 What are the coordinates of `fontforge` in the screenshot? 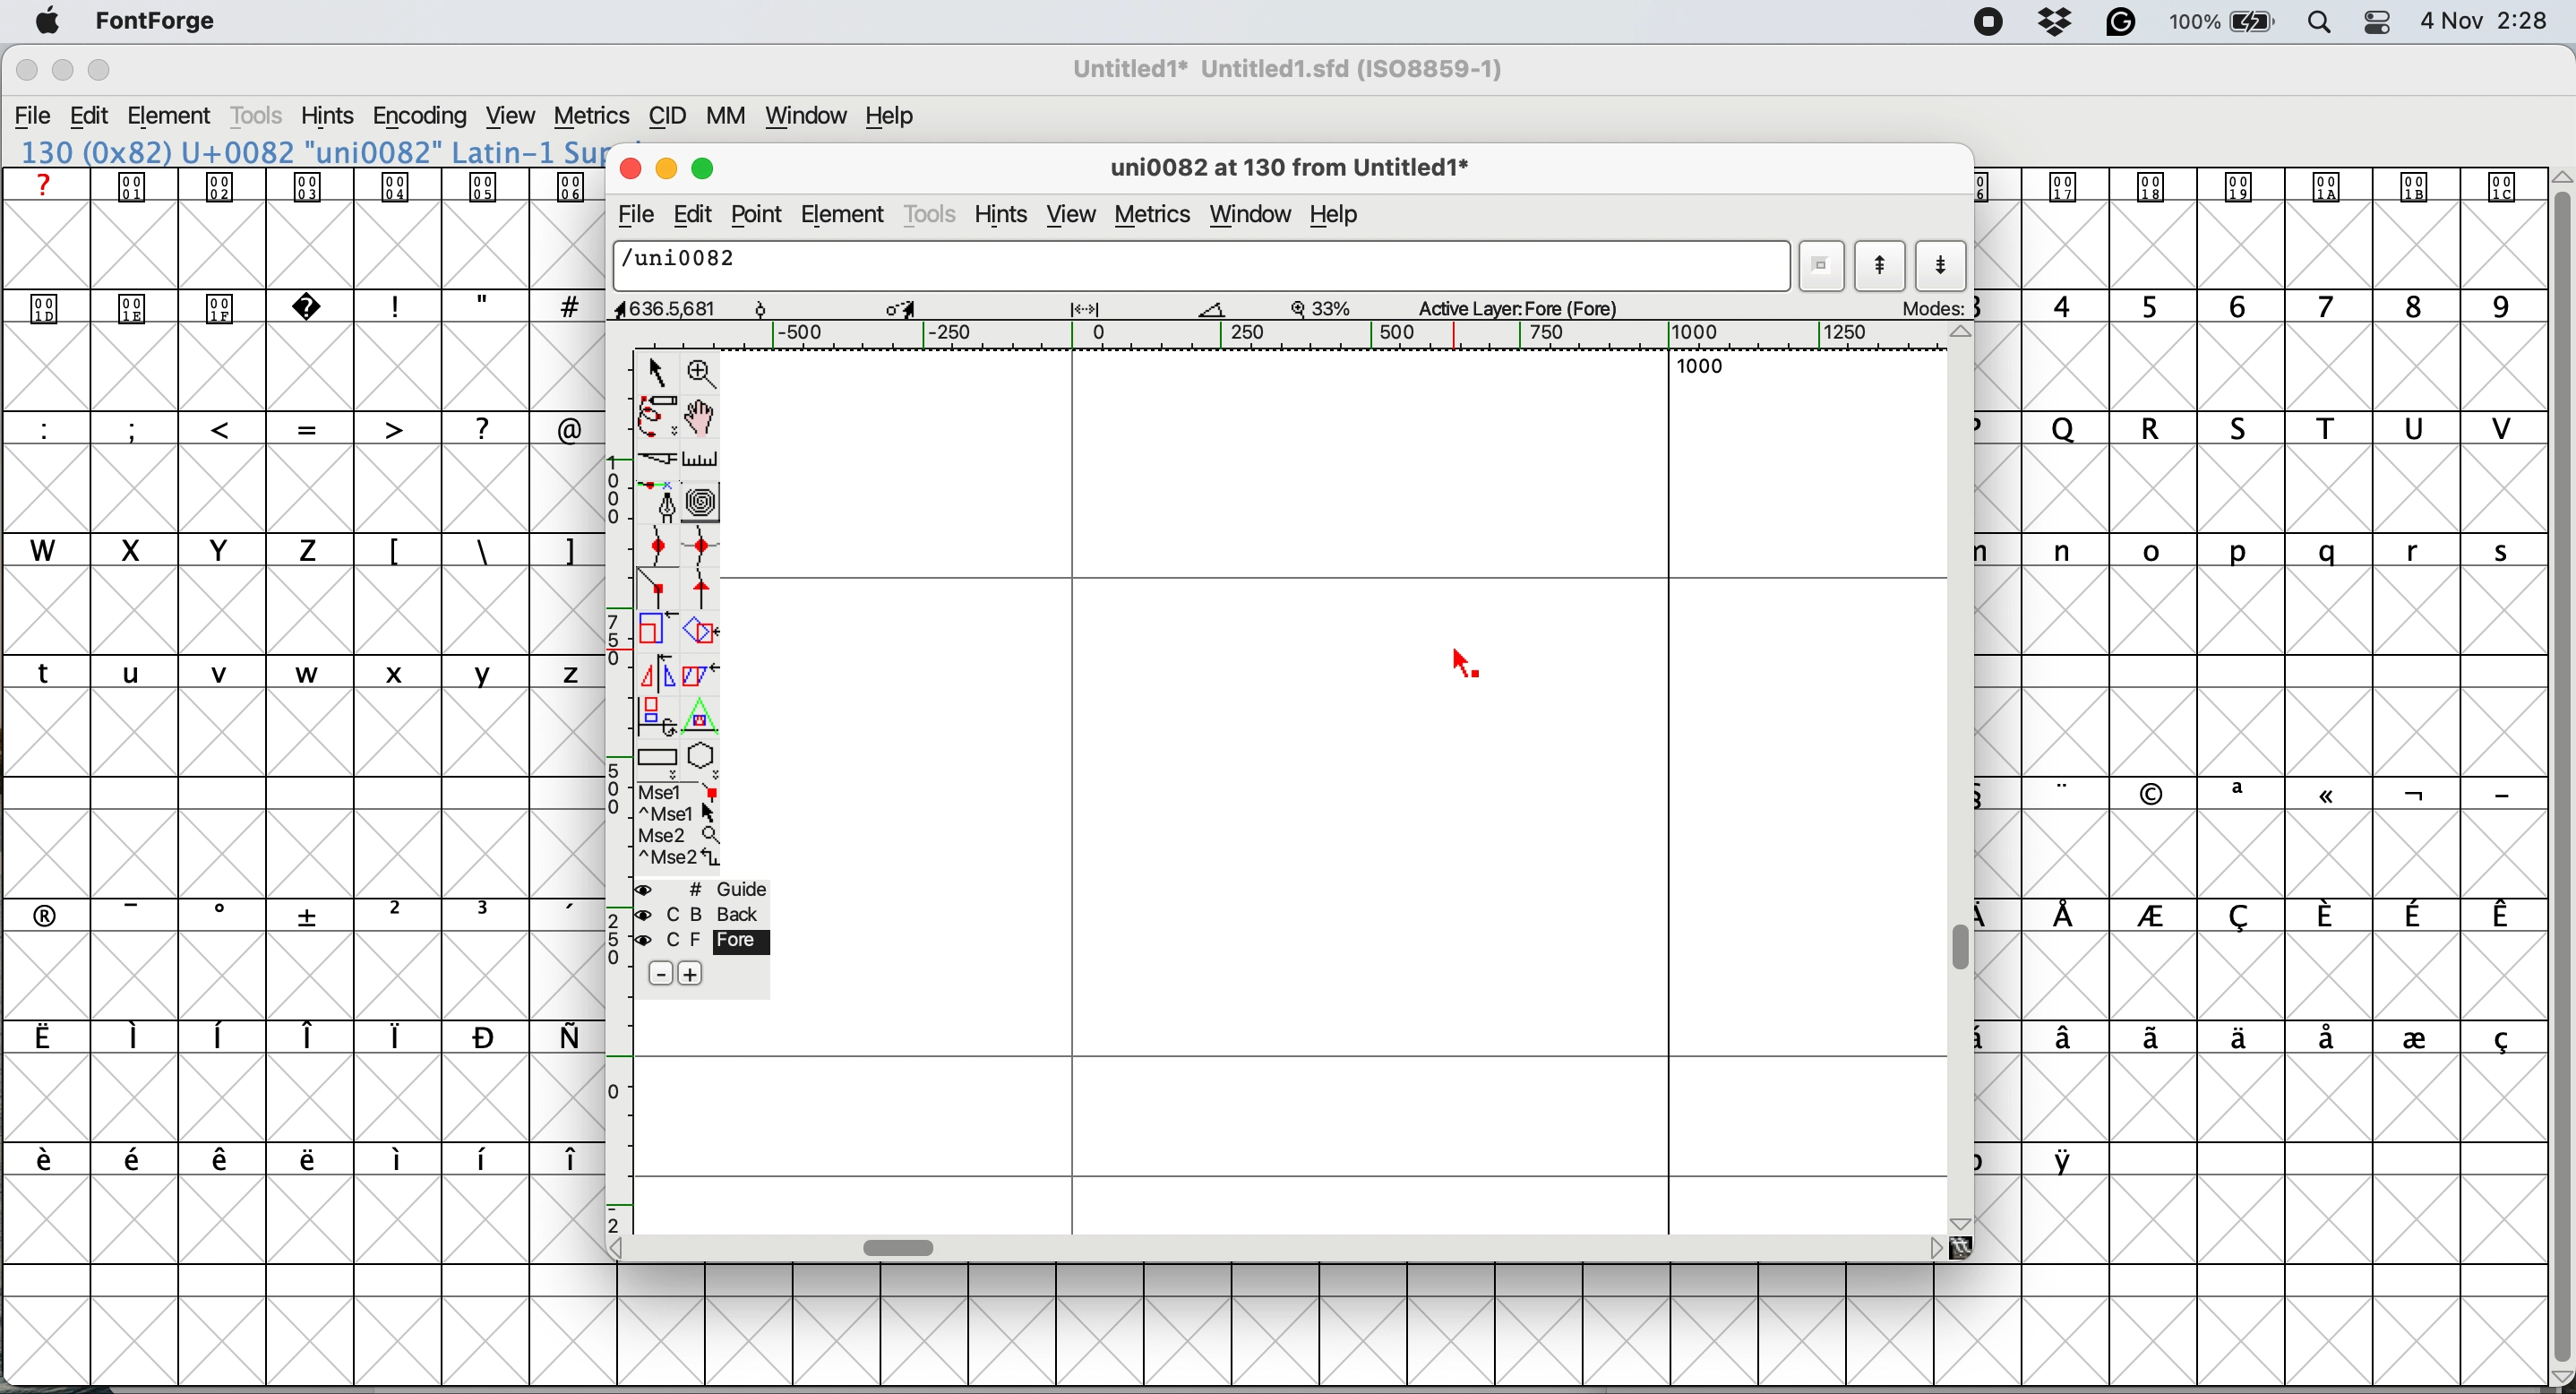 It's located at (158, 20).